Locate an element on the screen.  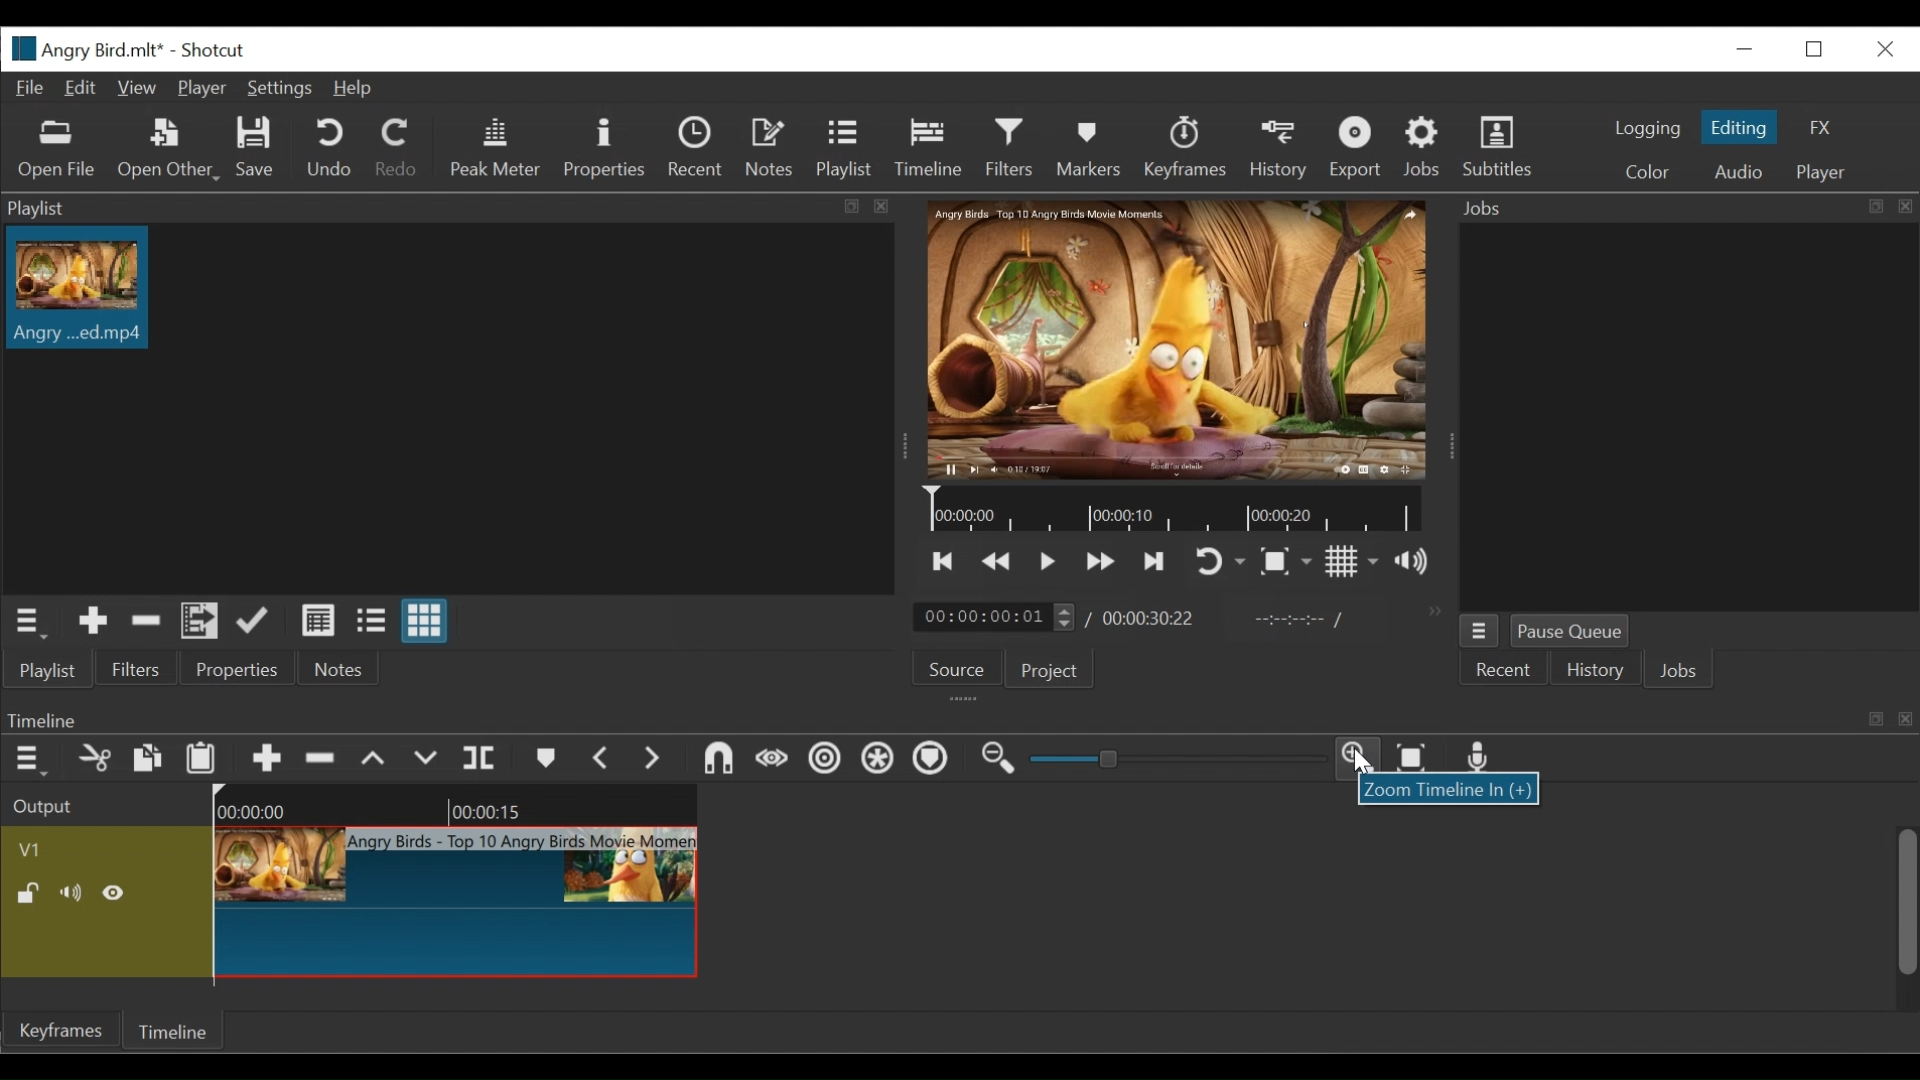
Previous marker is located at coordinates (603, 759).